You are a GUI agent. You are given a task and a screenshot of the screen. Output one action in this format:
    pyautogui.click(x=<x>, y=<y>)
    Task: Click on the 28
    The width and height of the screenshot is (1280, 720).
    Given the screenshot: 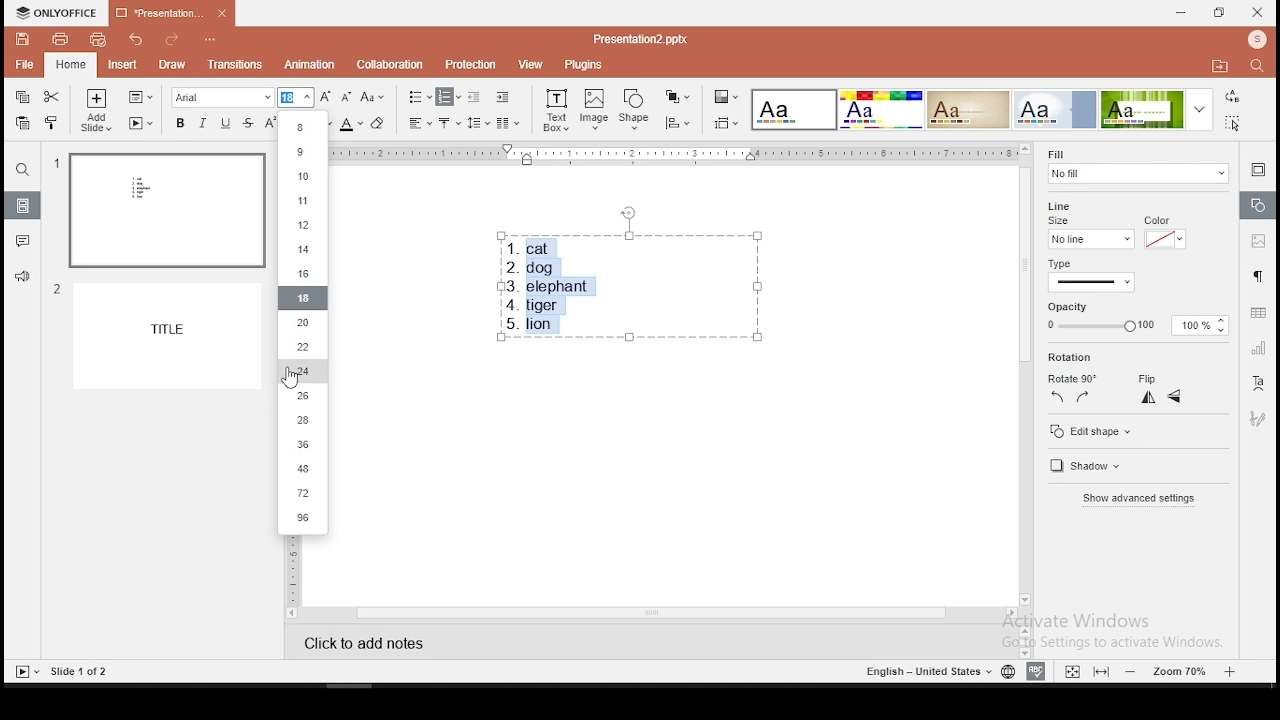 What is the action you would take?
    pyautogui.click(x=302, y=421)
    